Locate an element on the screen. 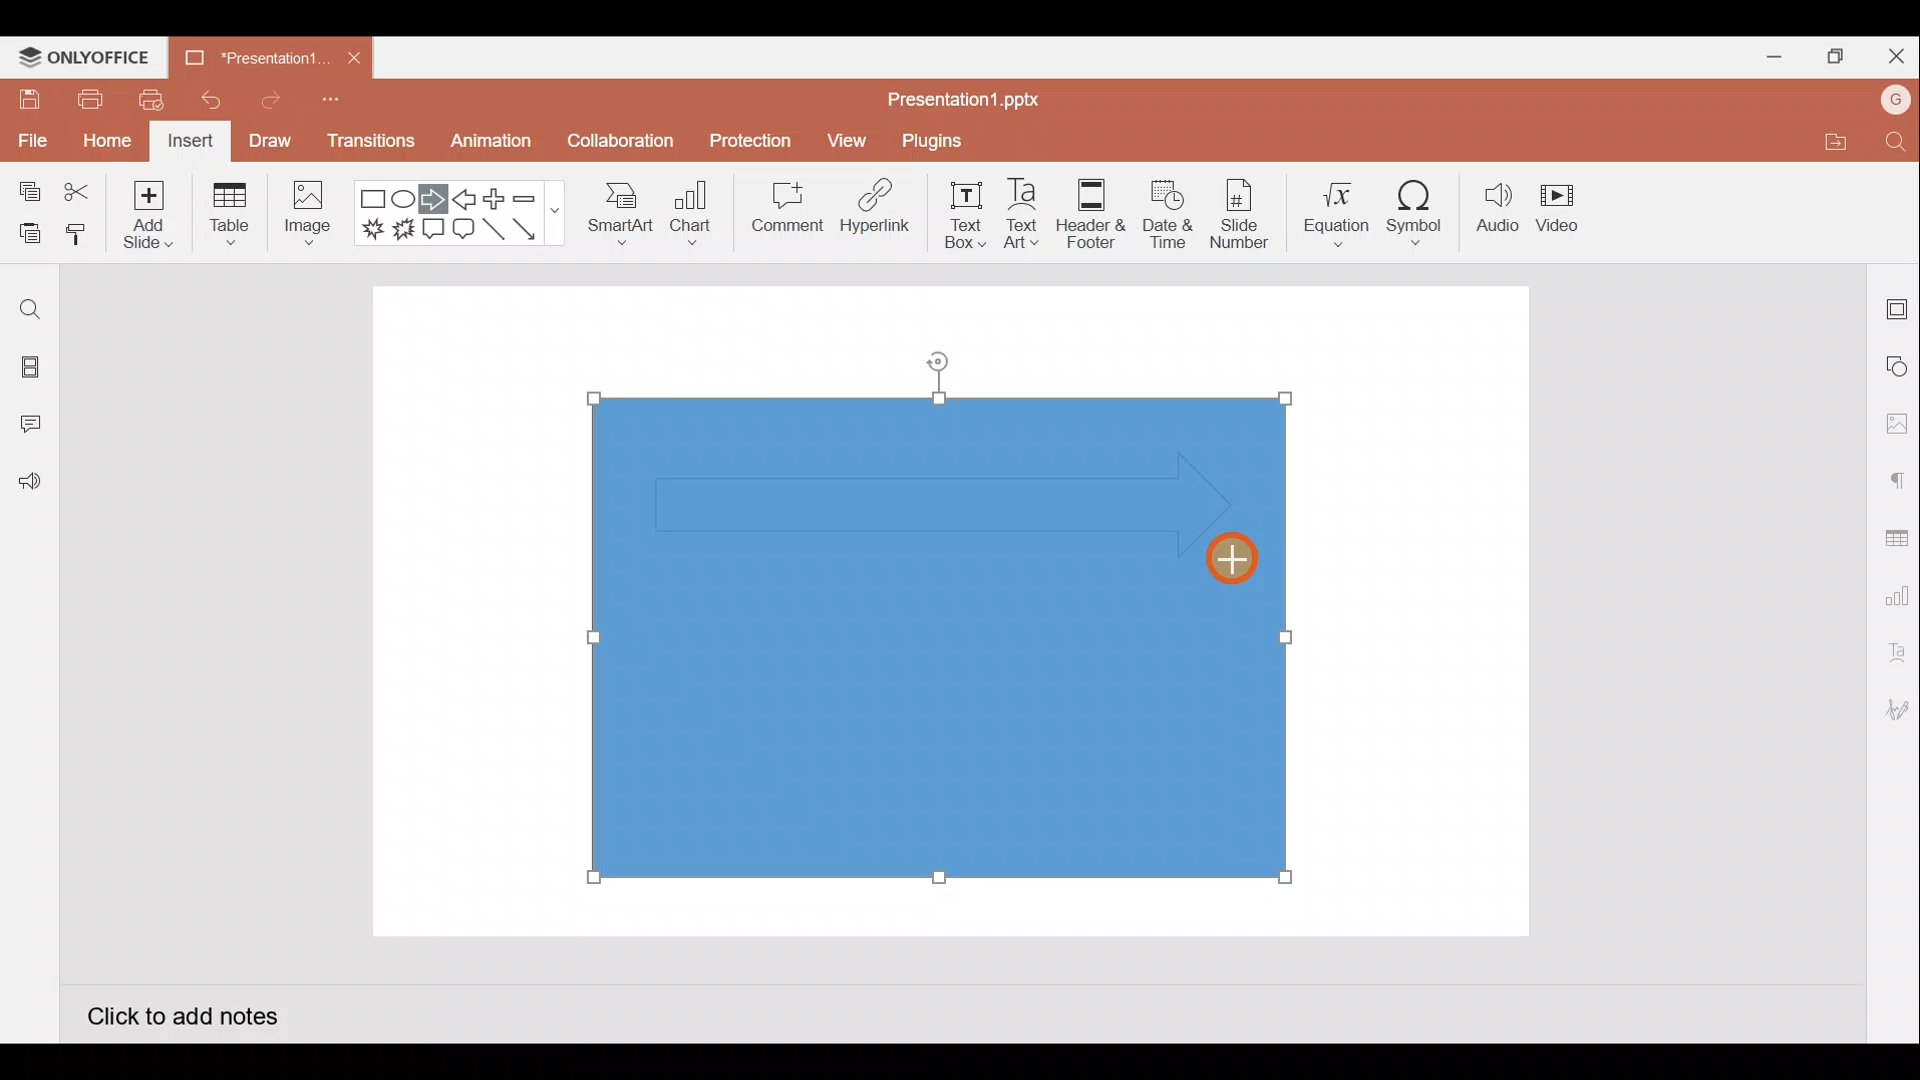 The height and width of the screenshot is (1080, 1920). Equation is located at coordinates (1339, 207).